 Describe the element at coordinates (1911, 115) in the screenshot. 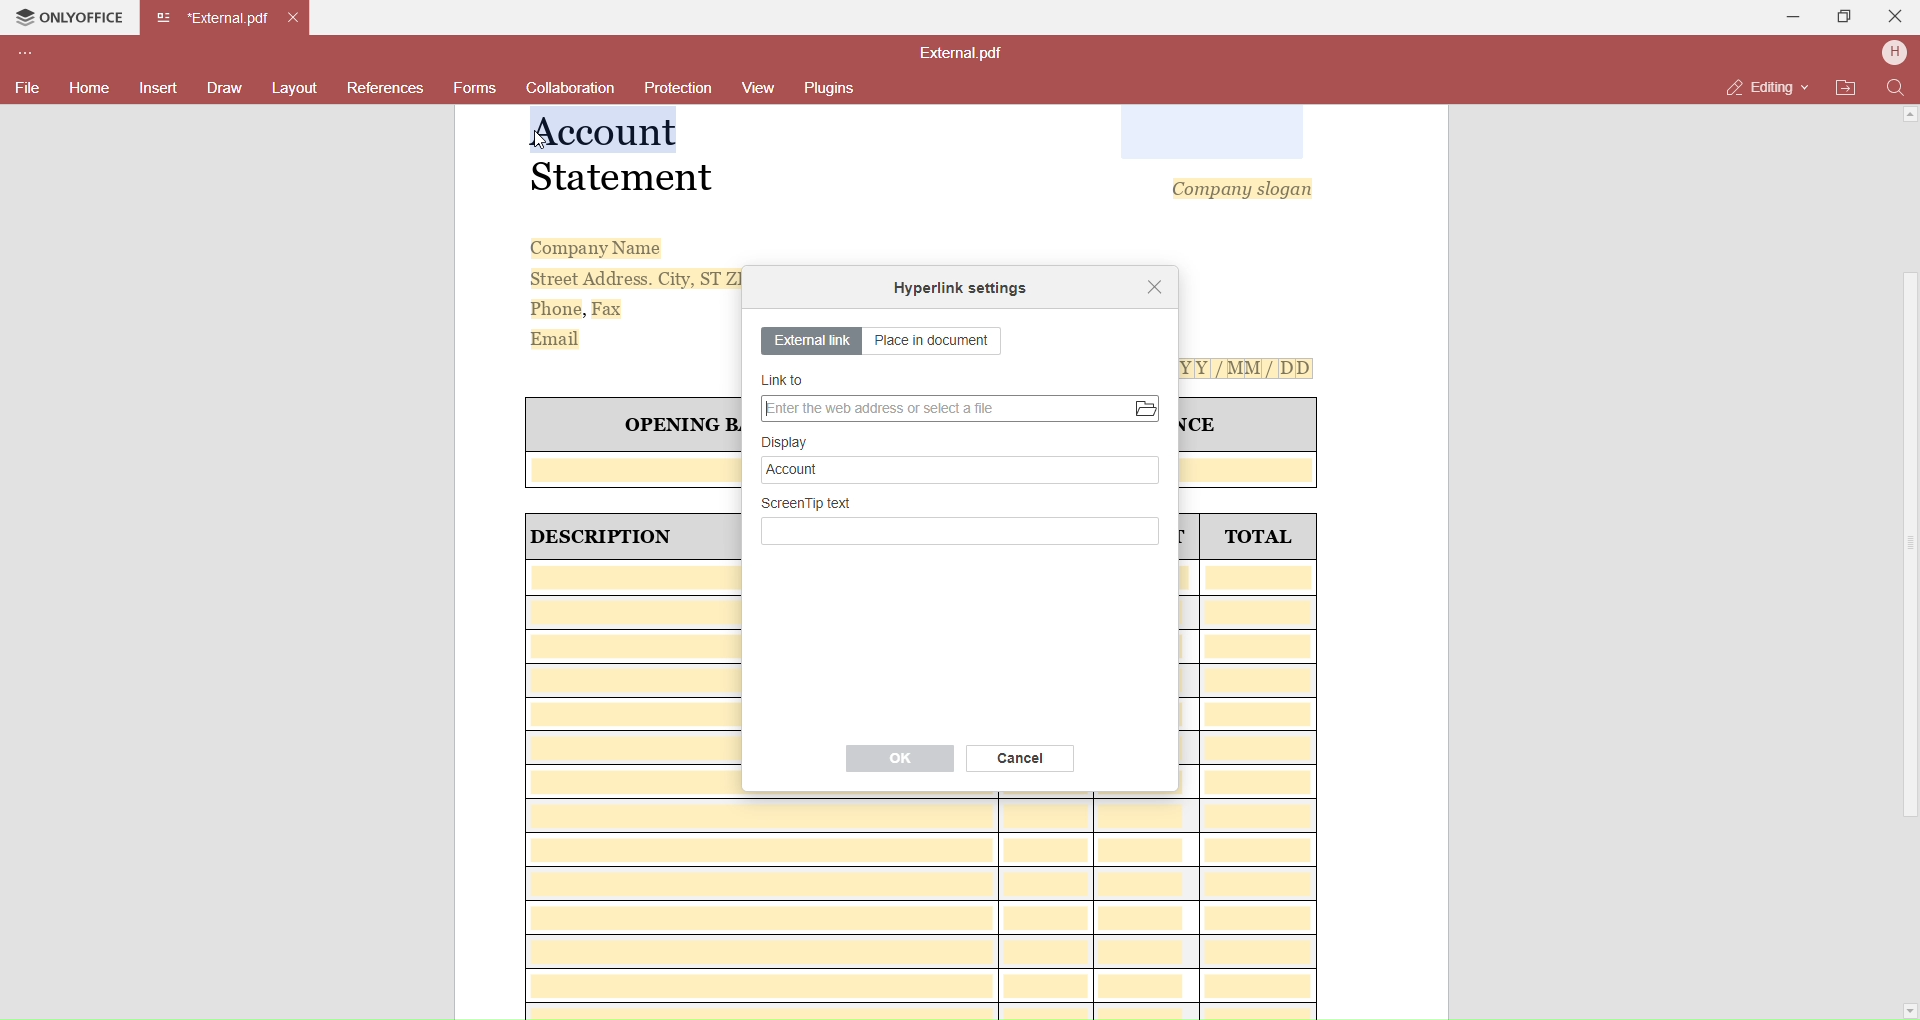

I see `Scroll Up` at that location.